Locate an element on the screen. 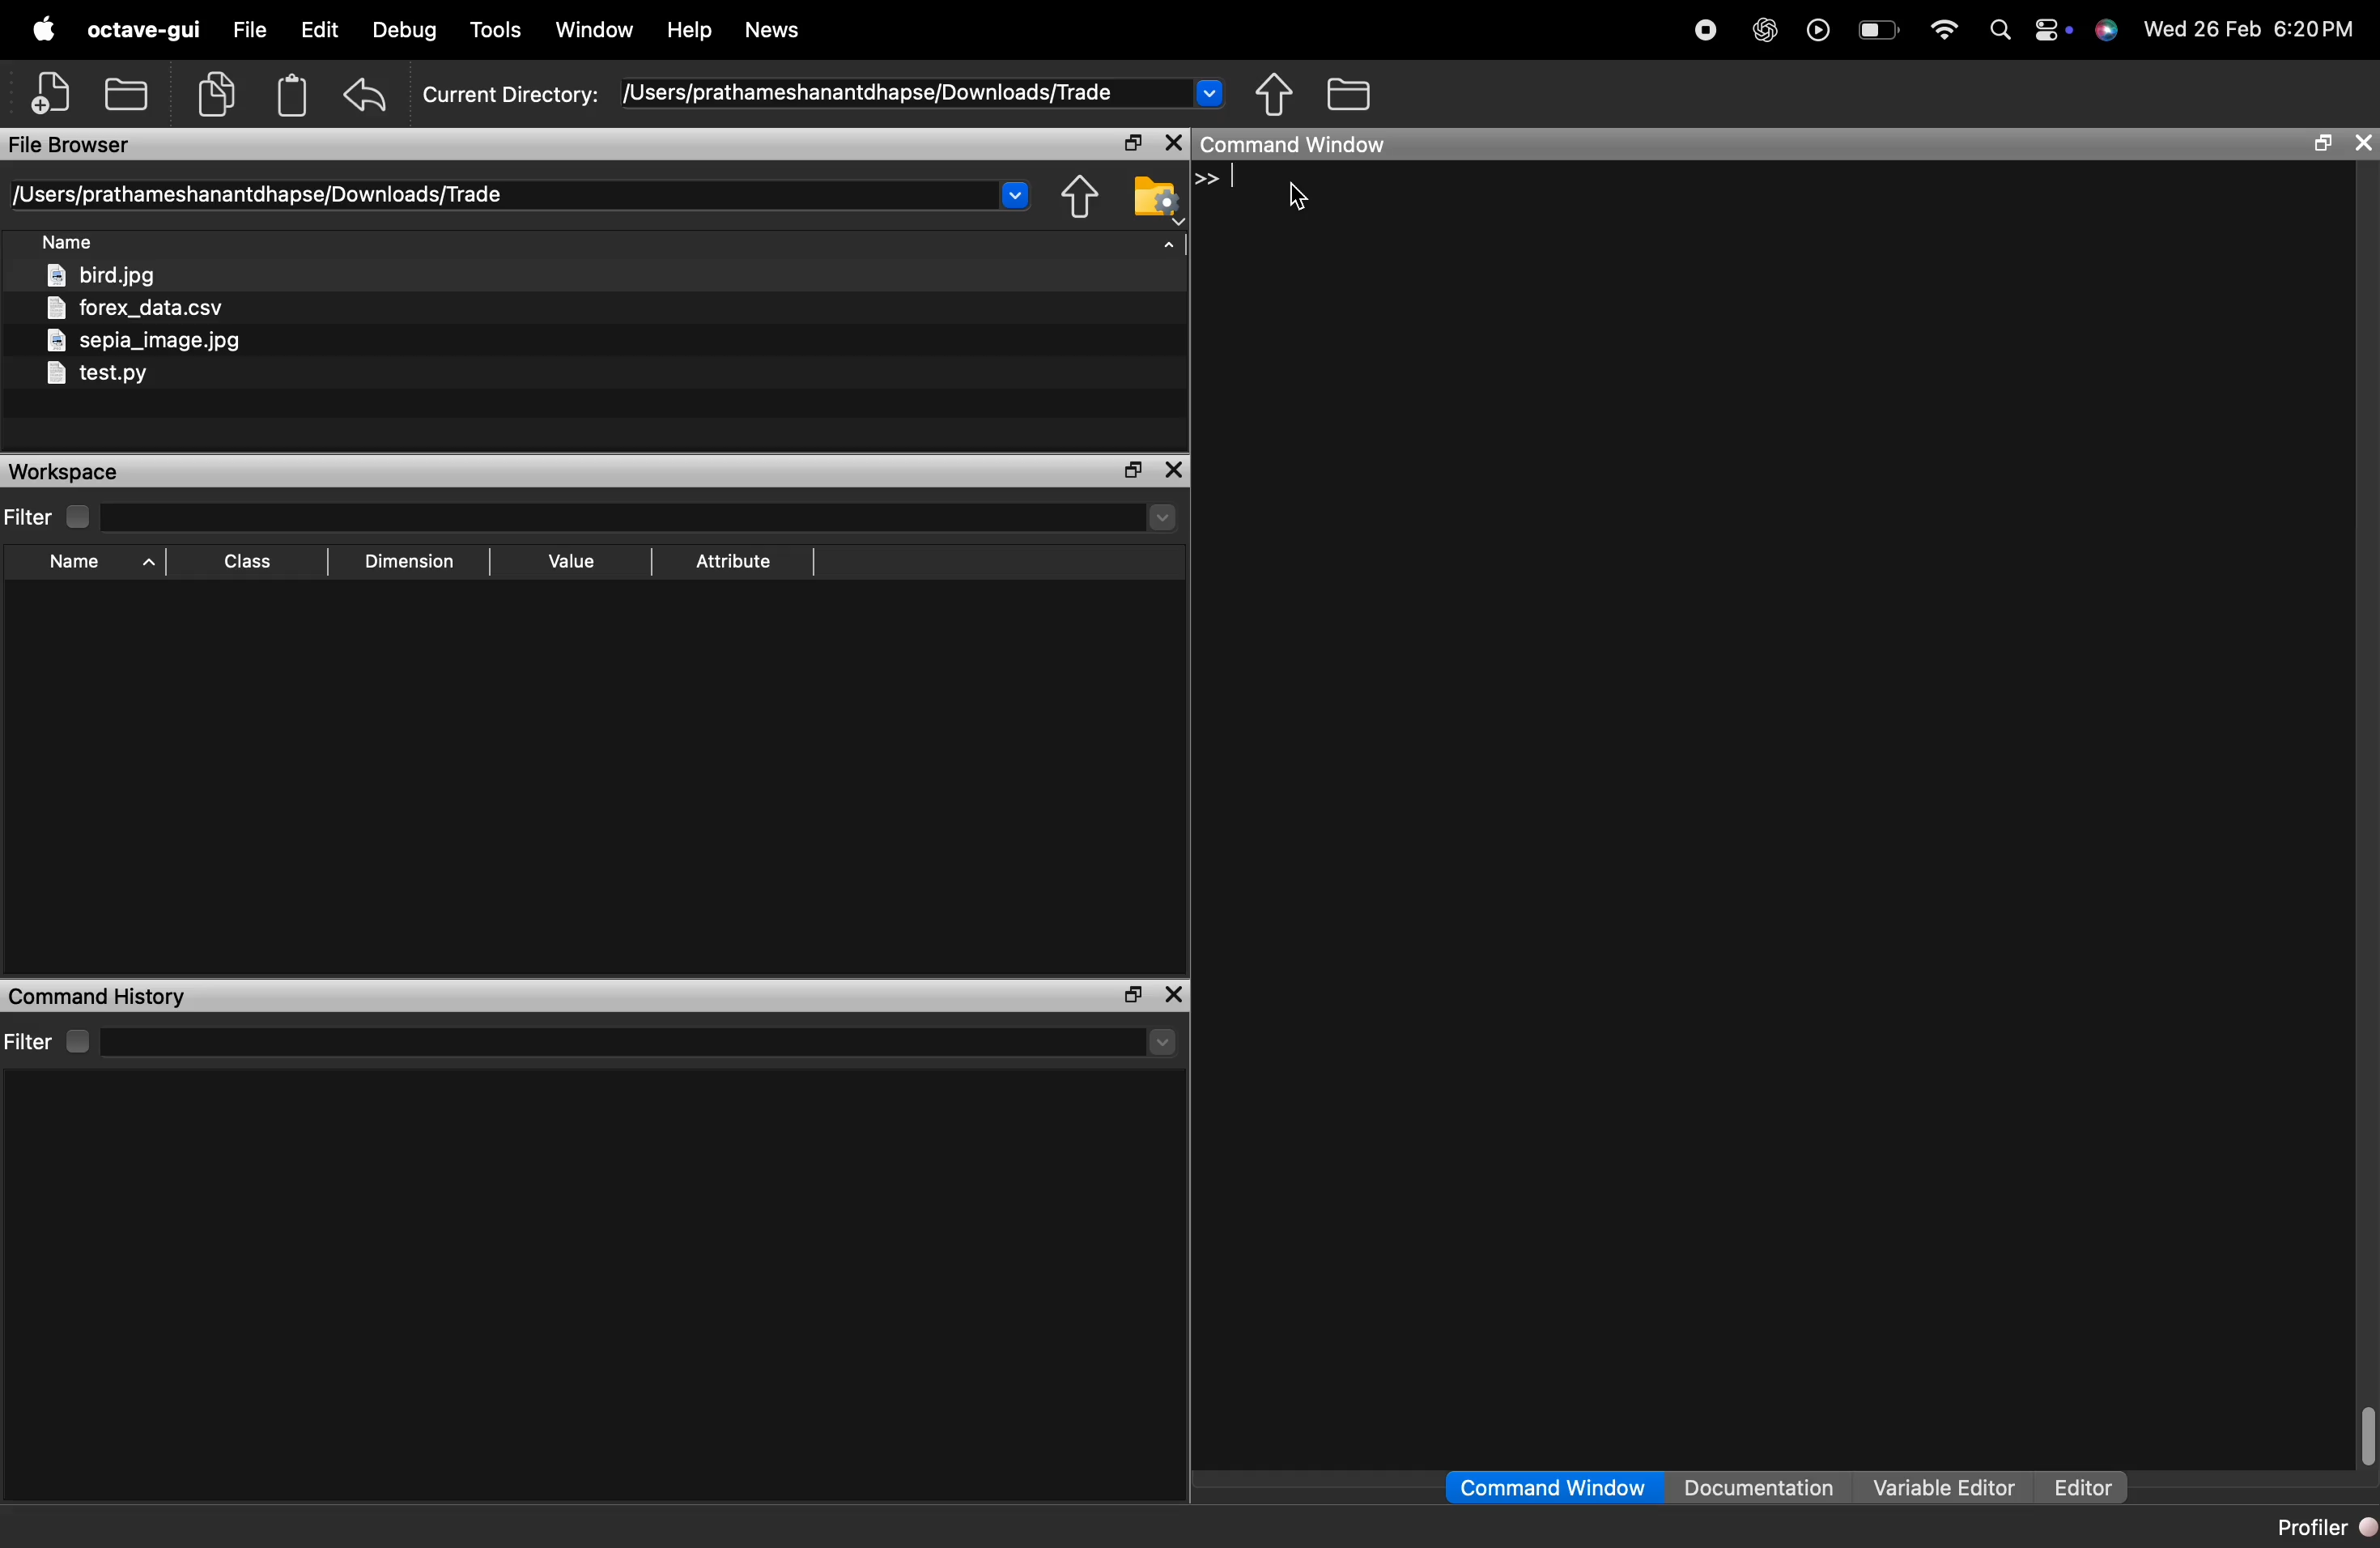 Image resolution: width=2380 pixels, height=1548 pixels. Filter is located at coordinates (50, 518).